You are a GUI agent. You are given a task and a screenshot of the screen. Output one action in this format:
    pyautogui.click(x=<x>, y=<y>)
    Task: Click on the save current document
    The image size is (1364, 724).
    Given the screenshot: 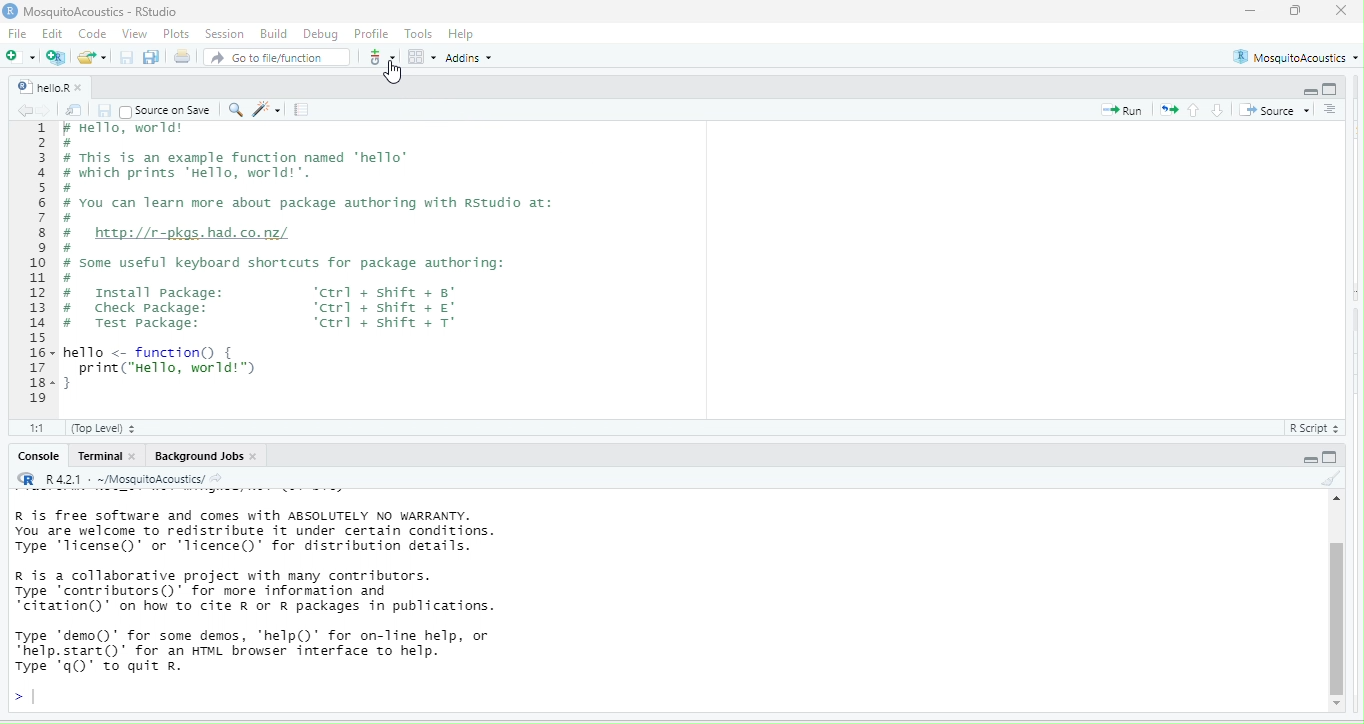 What is the action you would take?
    pyautogui.click(x=104, y=110)
    